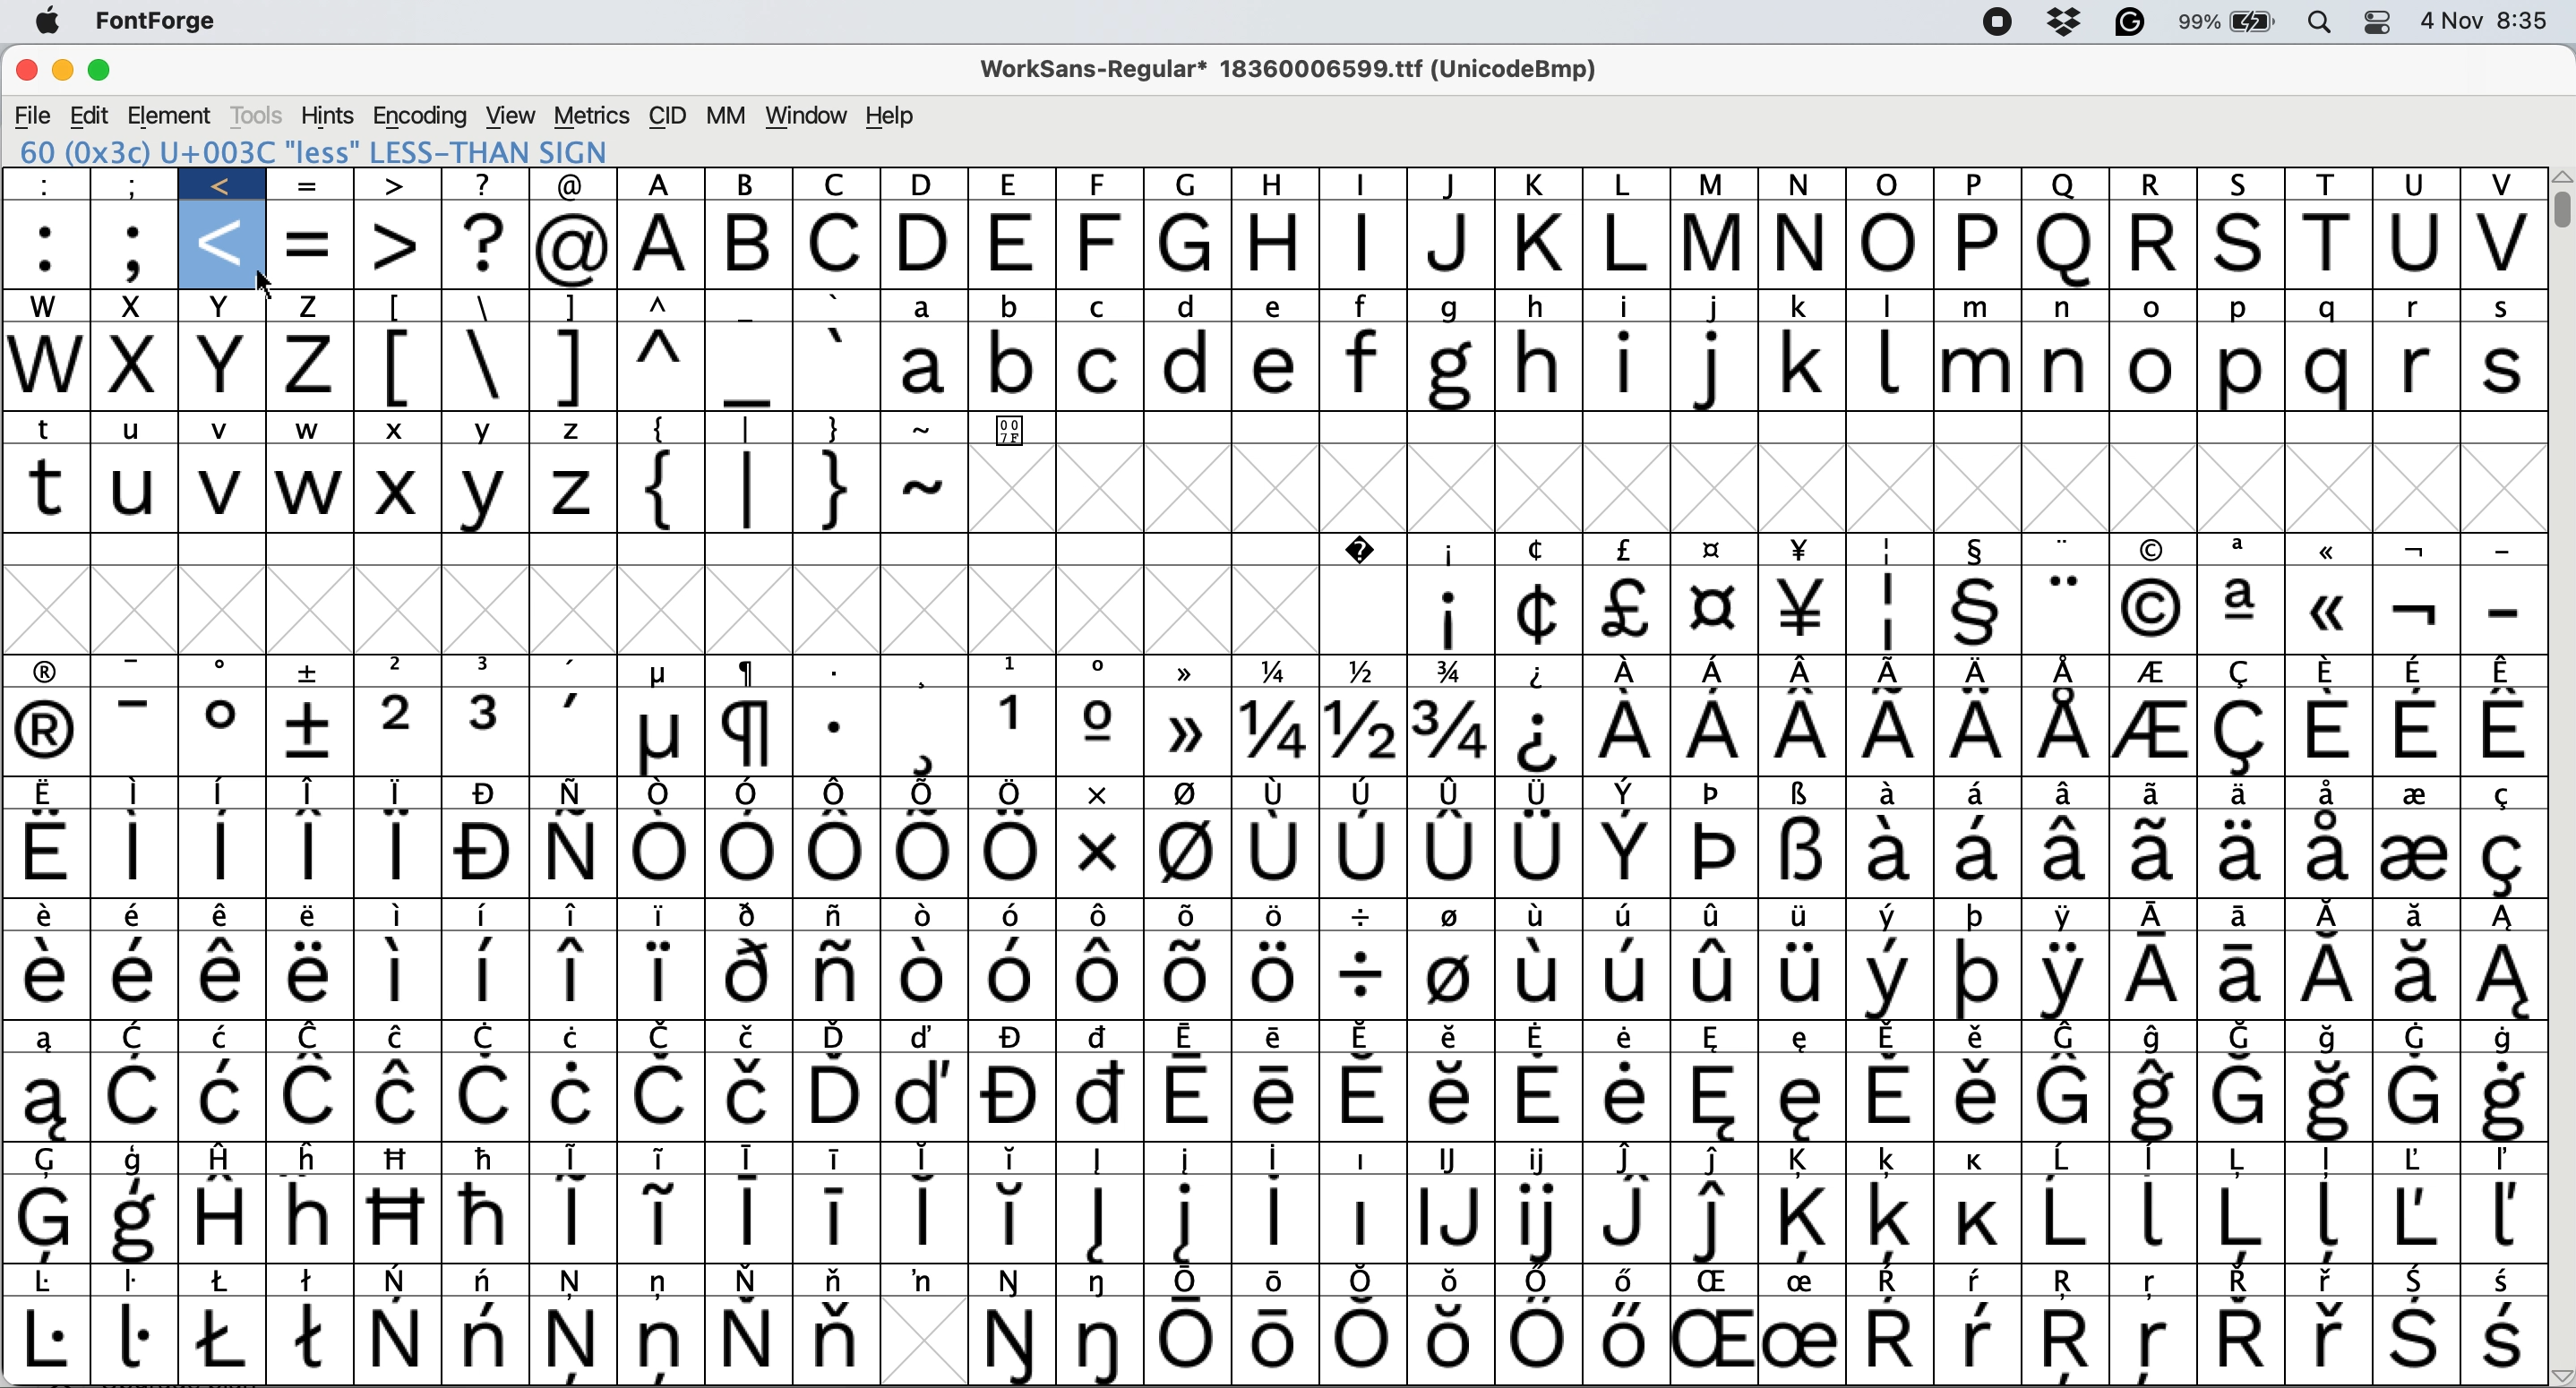 Image resolution: width=2576 pixels, height=1388 pixels. Describe the element at coordinates (575, 1218) in the screenshot. I see `Symbol` at that location.